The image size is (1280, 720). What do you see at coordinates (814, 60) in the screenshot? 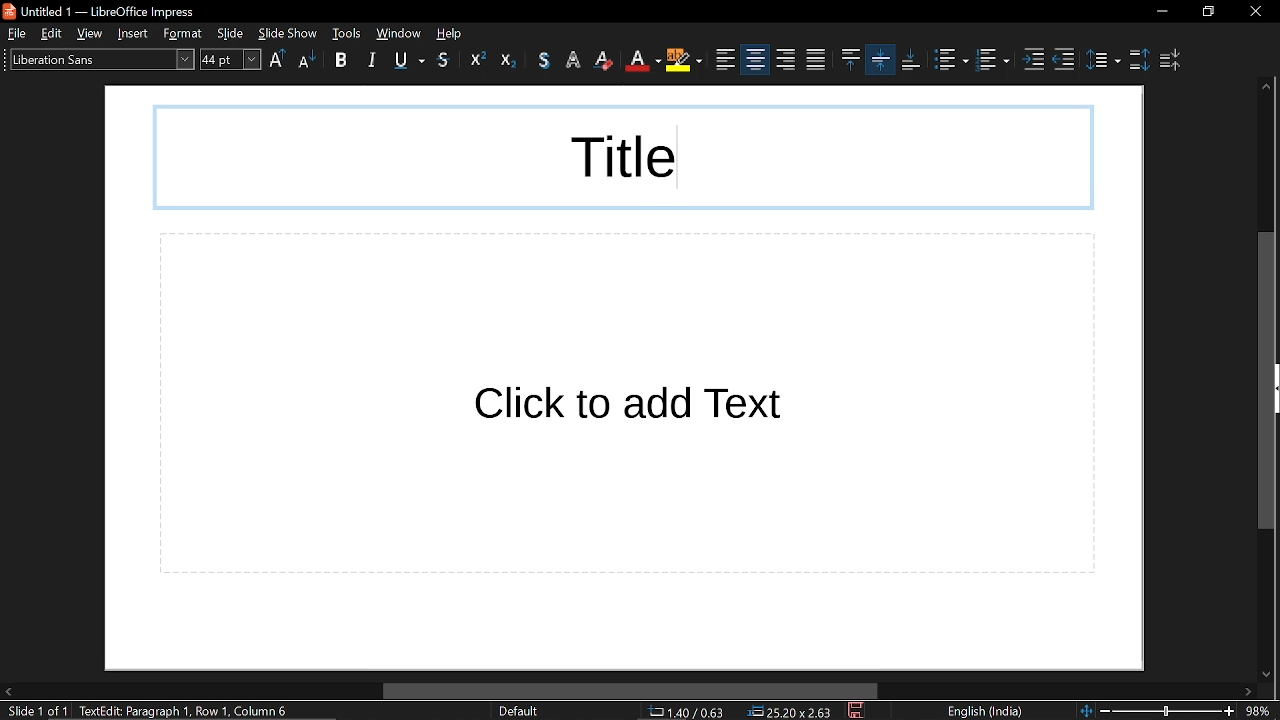
I see `align top` at bounding box center [814, 60].